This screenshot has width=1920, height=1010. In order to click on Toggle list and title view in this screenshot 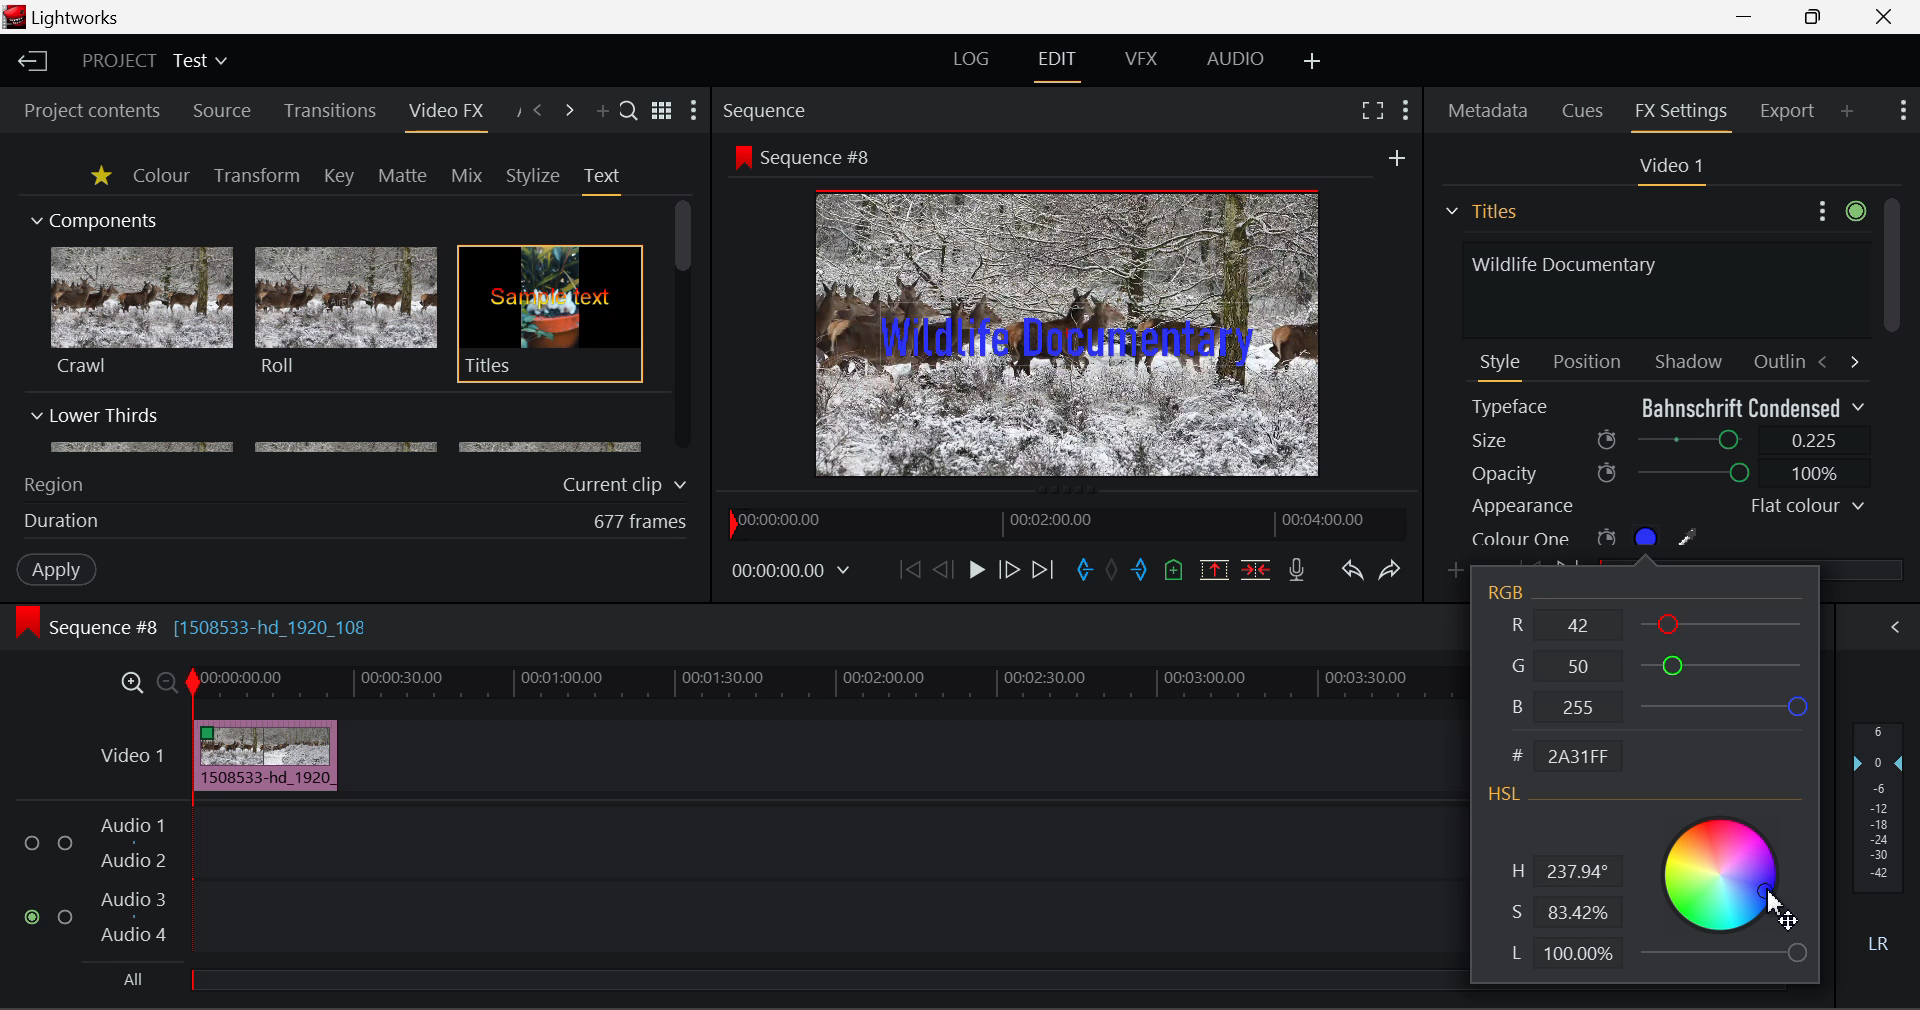, I will do `click(664, 111)`.